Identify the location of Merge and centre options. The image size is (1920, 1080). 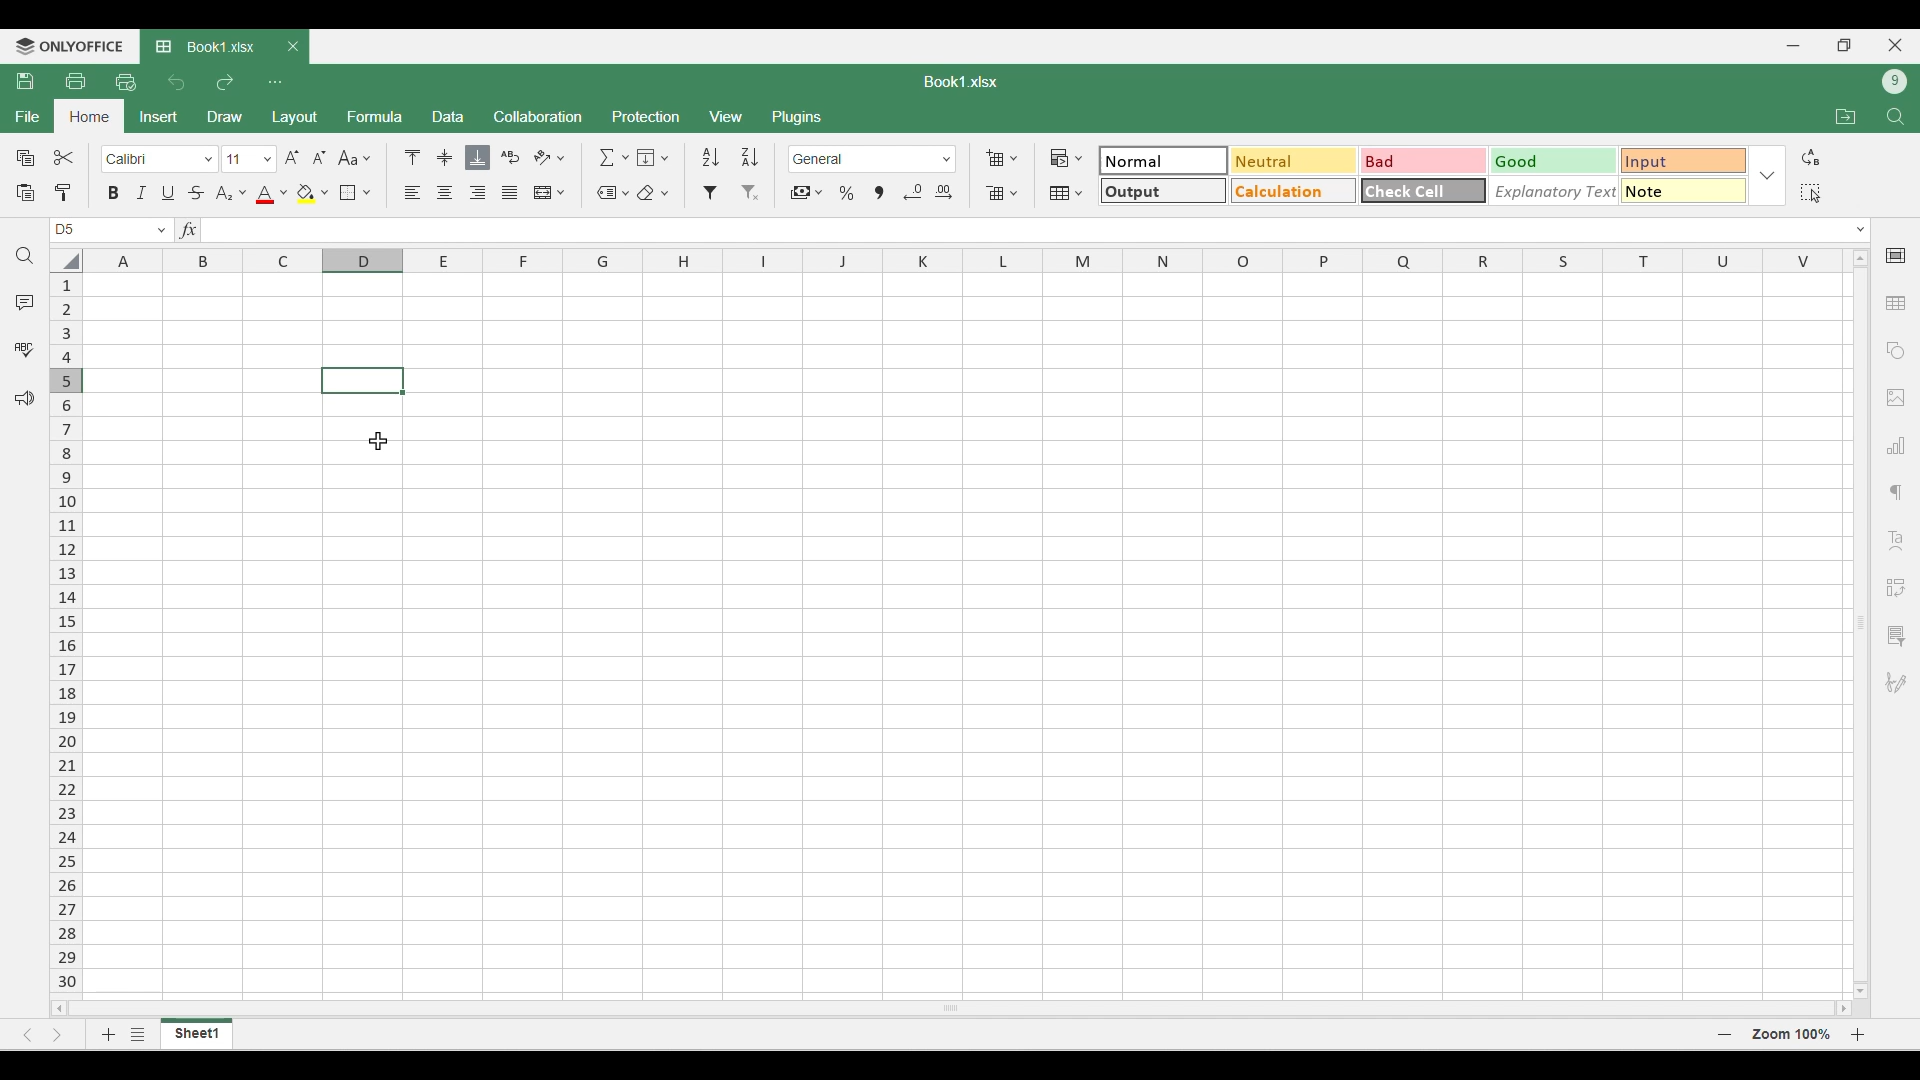
(550, 192).